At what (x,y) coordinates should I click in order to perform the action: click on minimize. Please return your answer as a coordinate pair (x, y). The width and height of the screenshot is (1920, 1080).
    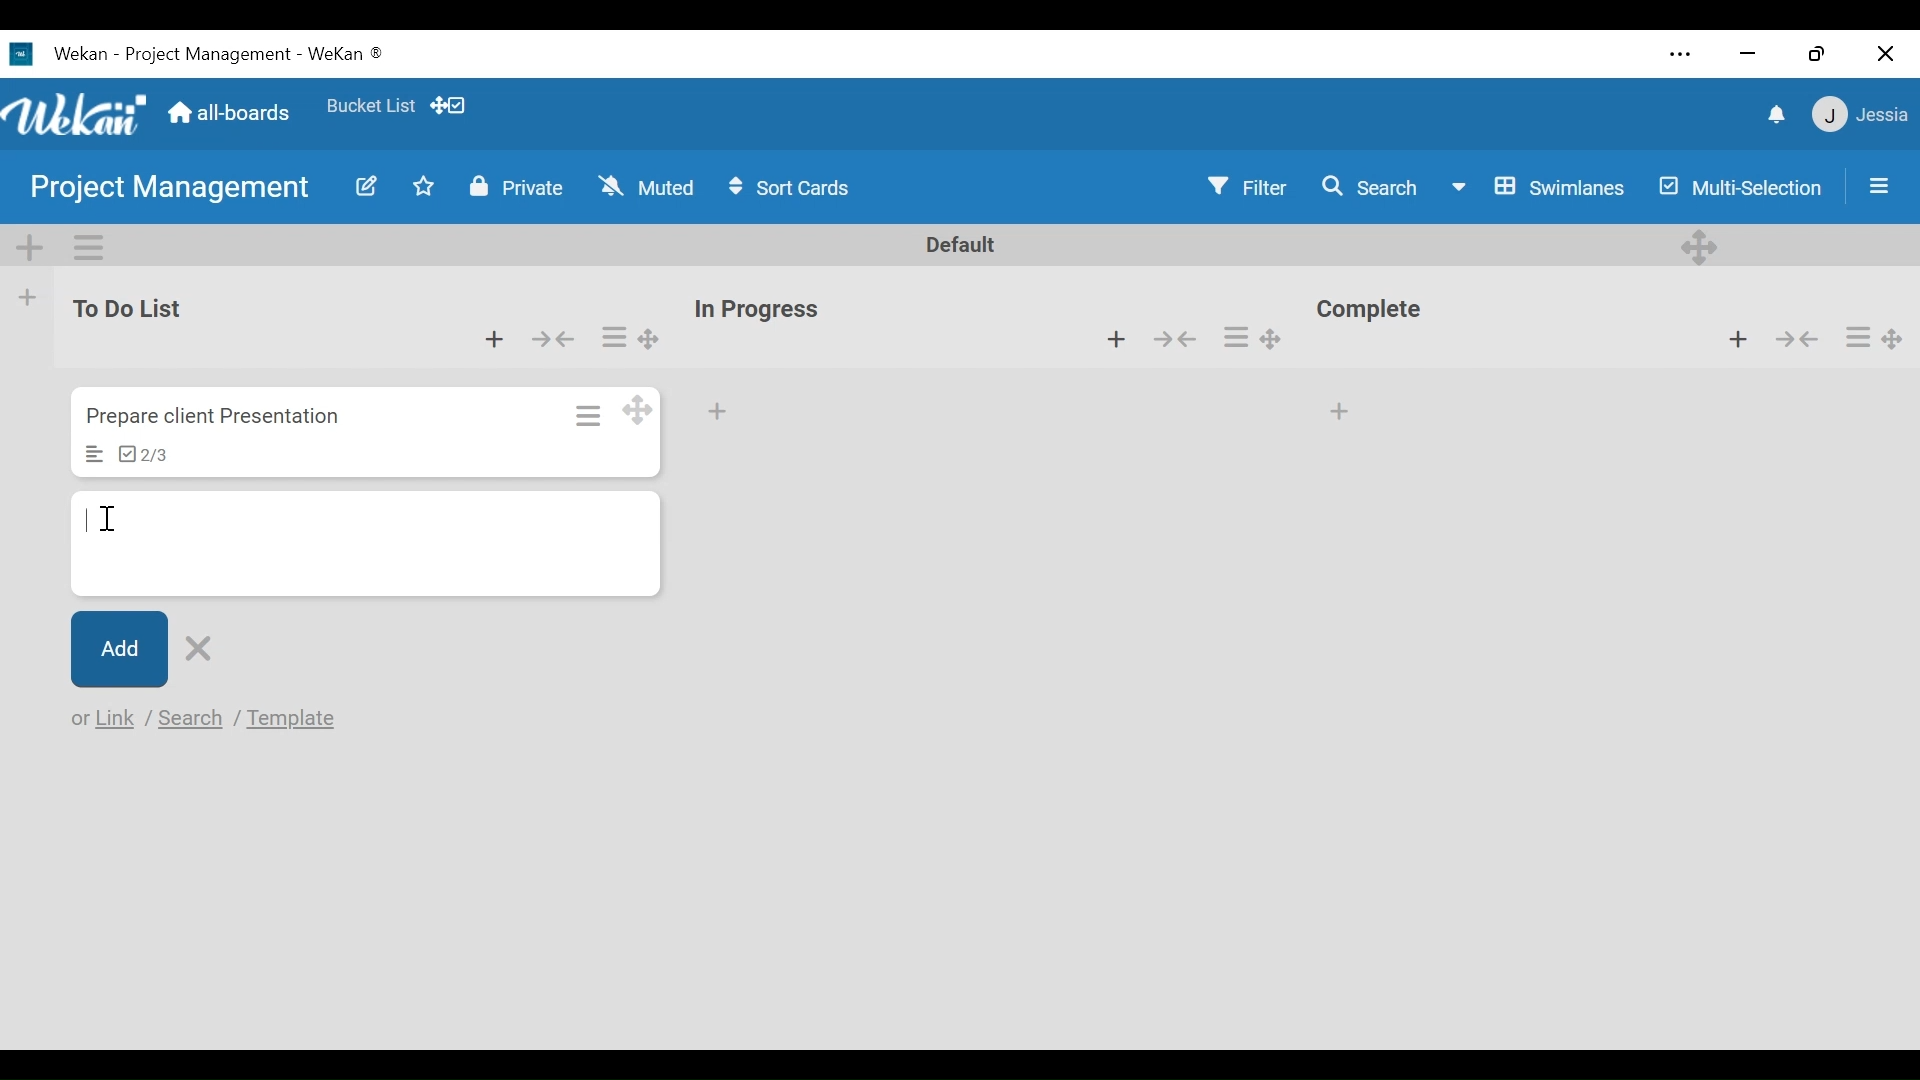
    Looking at the image, I should click on (1749, 52).